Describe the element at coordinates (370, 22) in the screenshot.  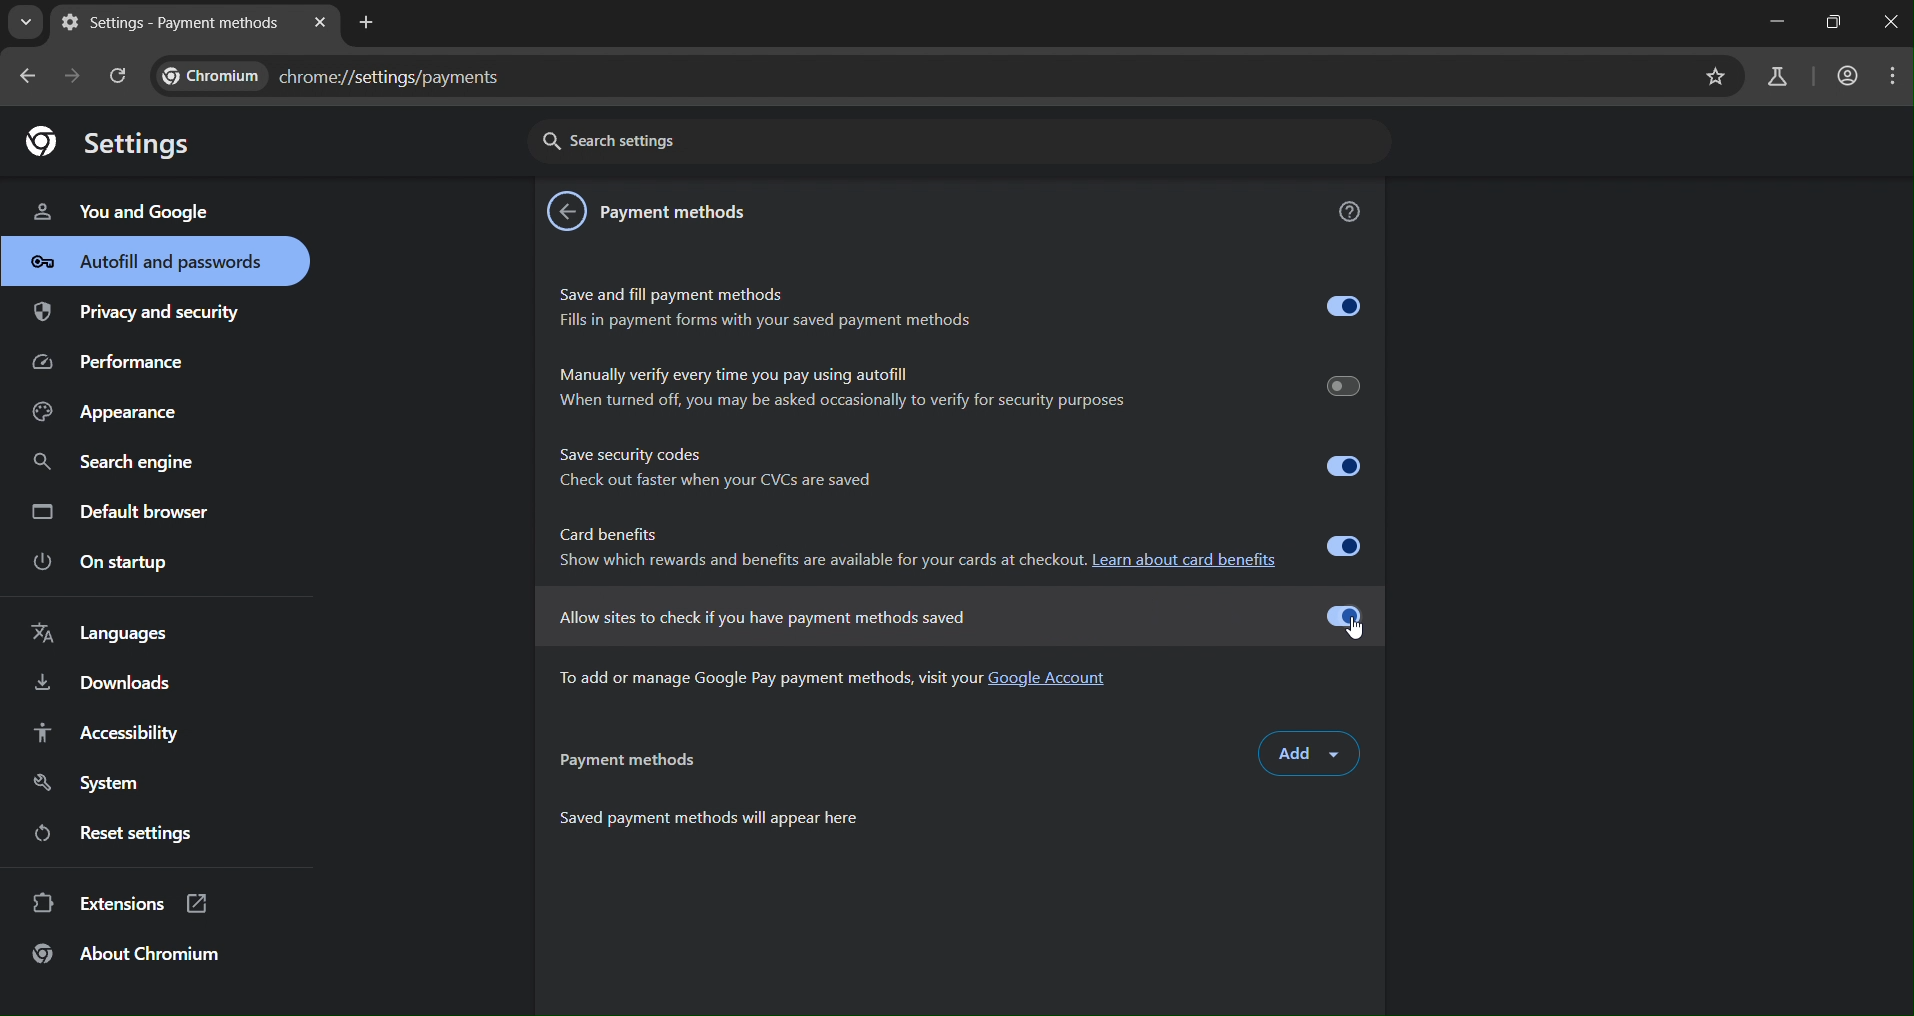
I see `new tab` at that location.